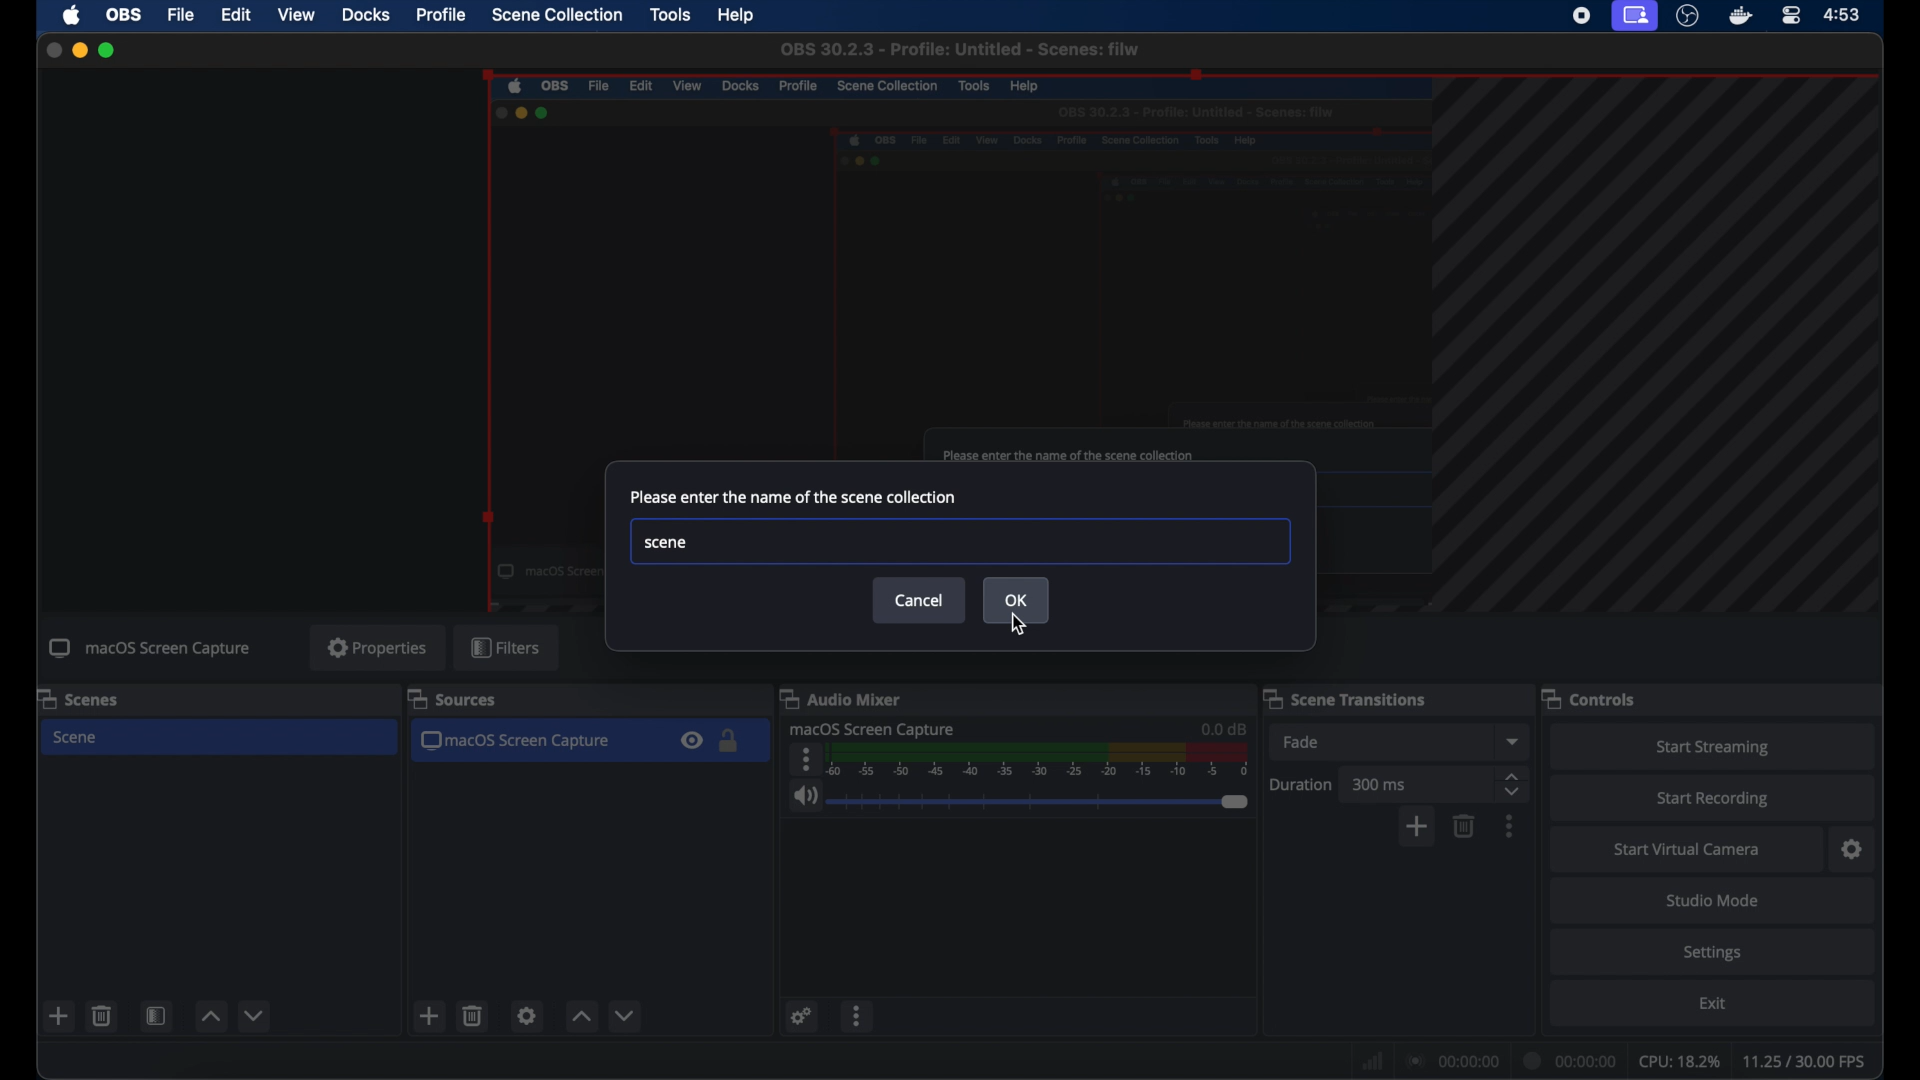 The width and height of the screenshot is (1920, 1080). Describe the element at coordinates (1464, 826) in the screenshot. I see `trash` at that location.